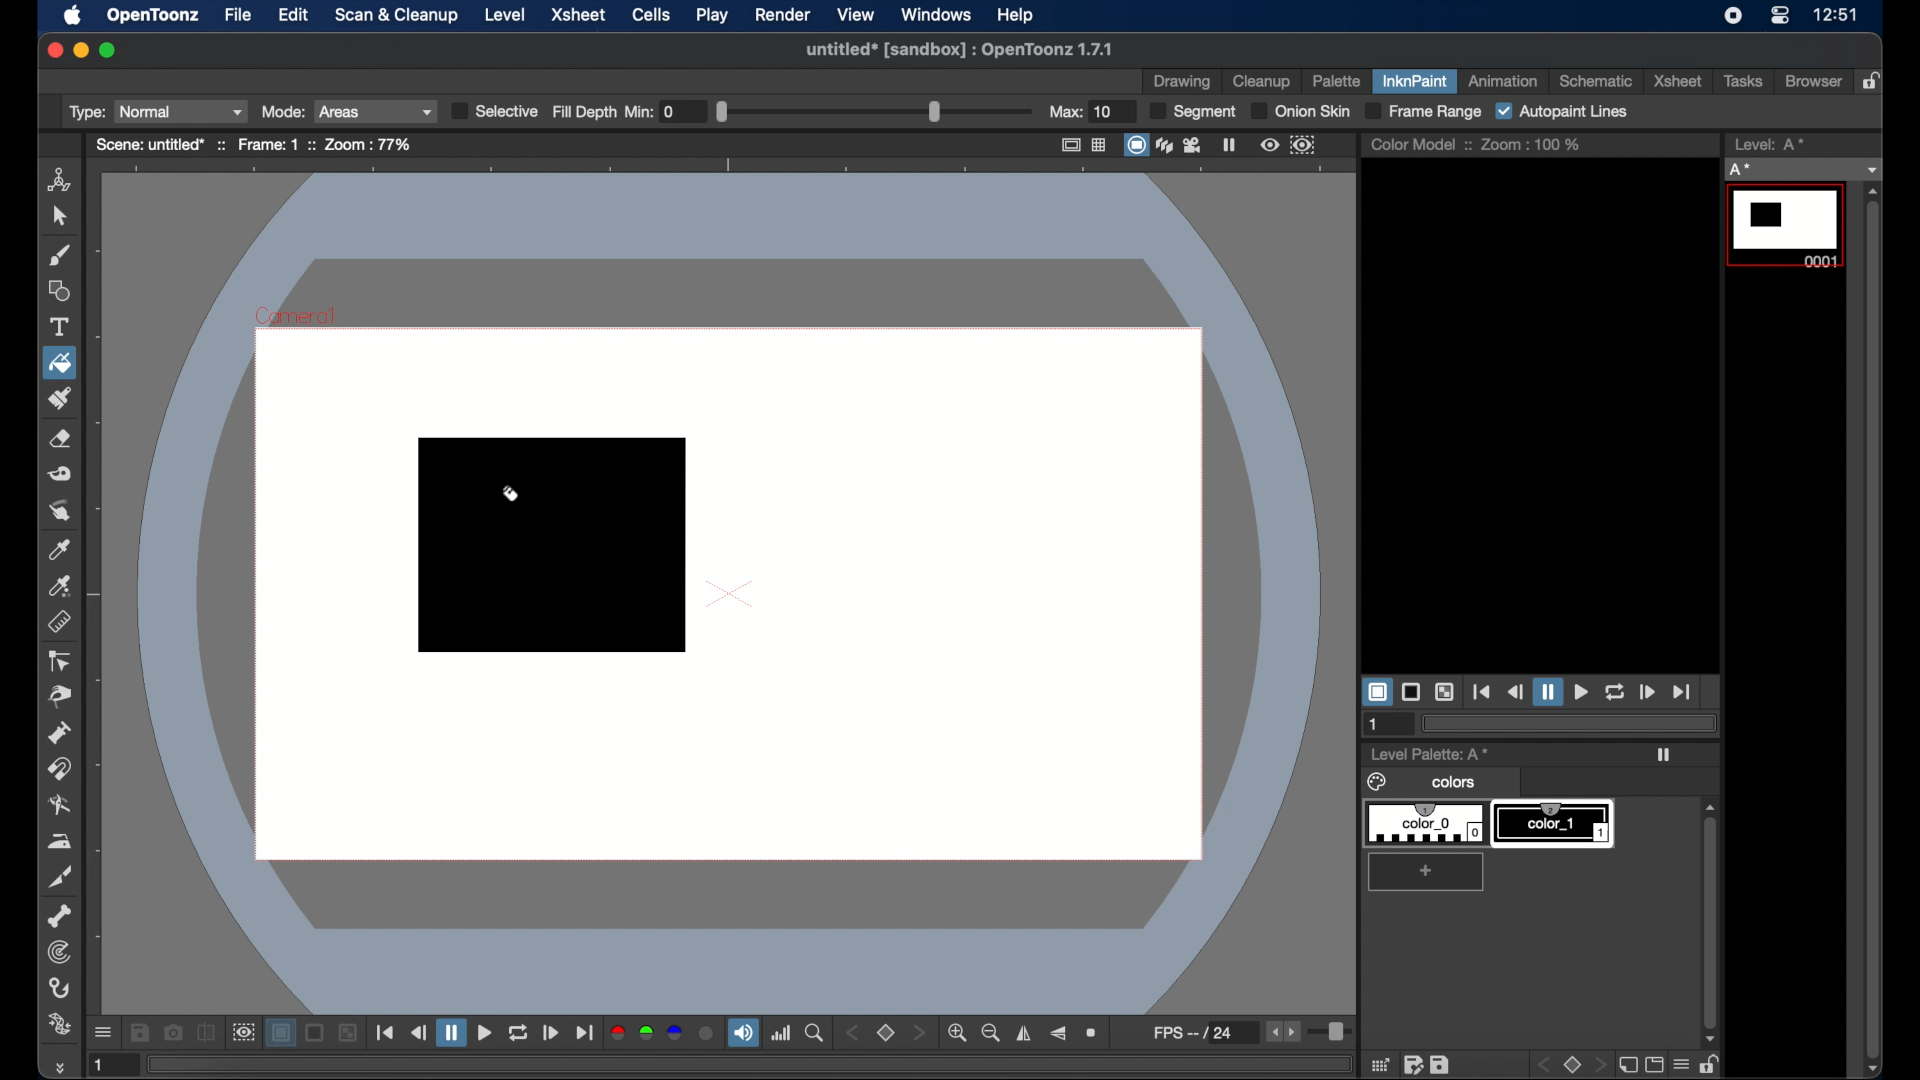  Describe the element at coordinates (1654, 1064) in the screenshot. I see `screen` at that location.